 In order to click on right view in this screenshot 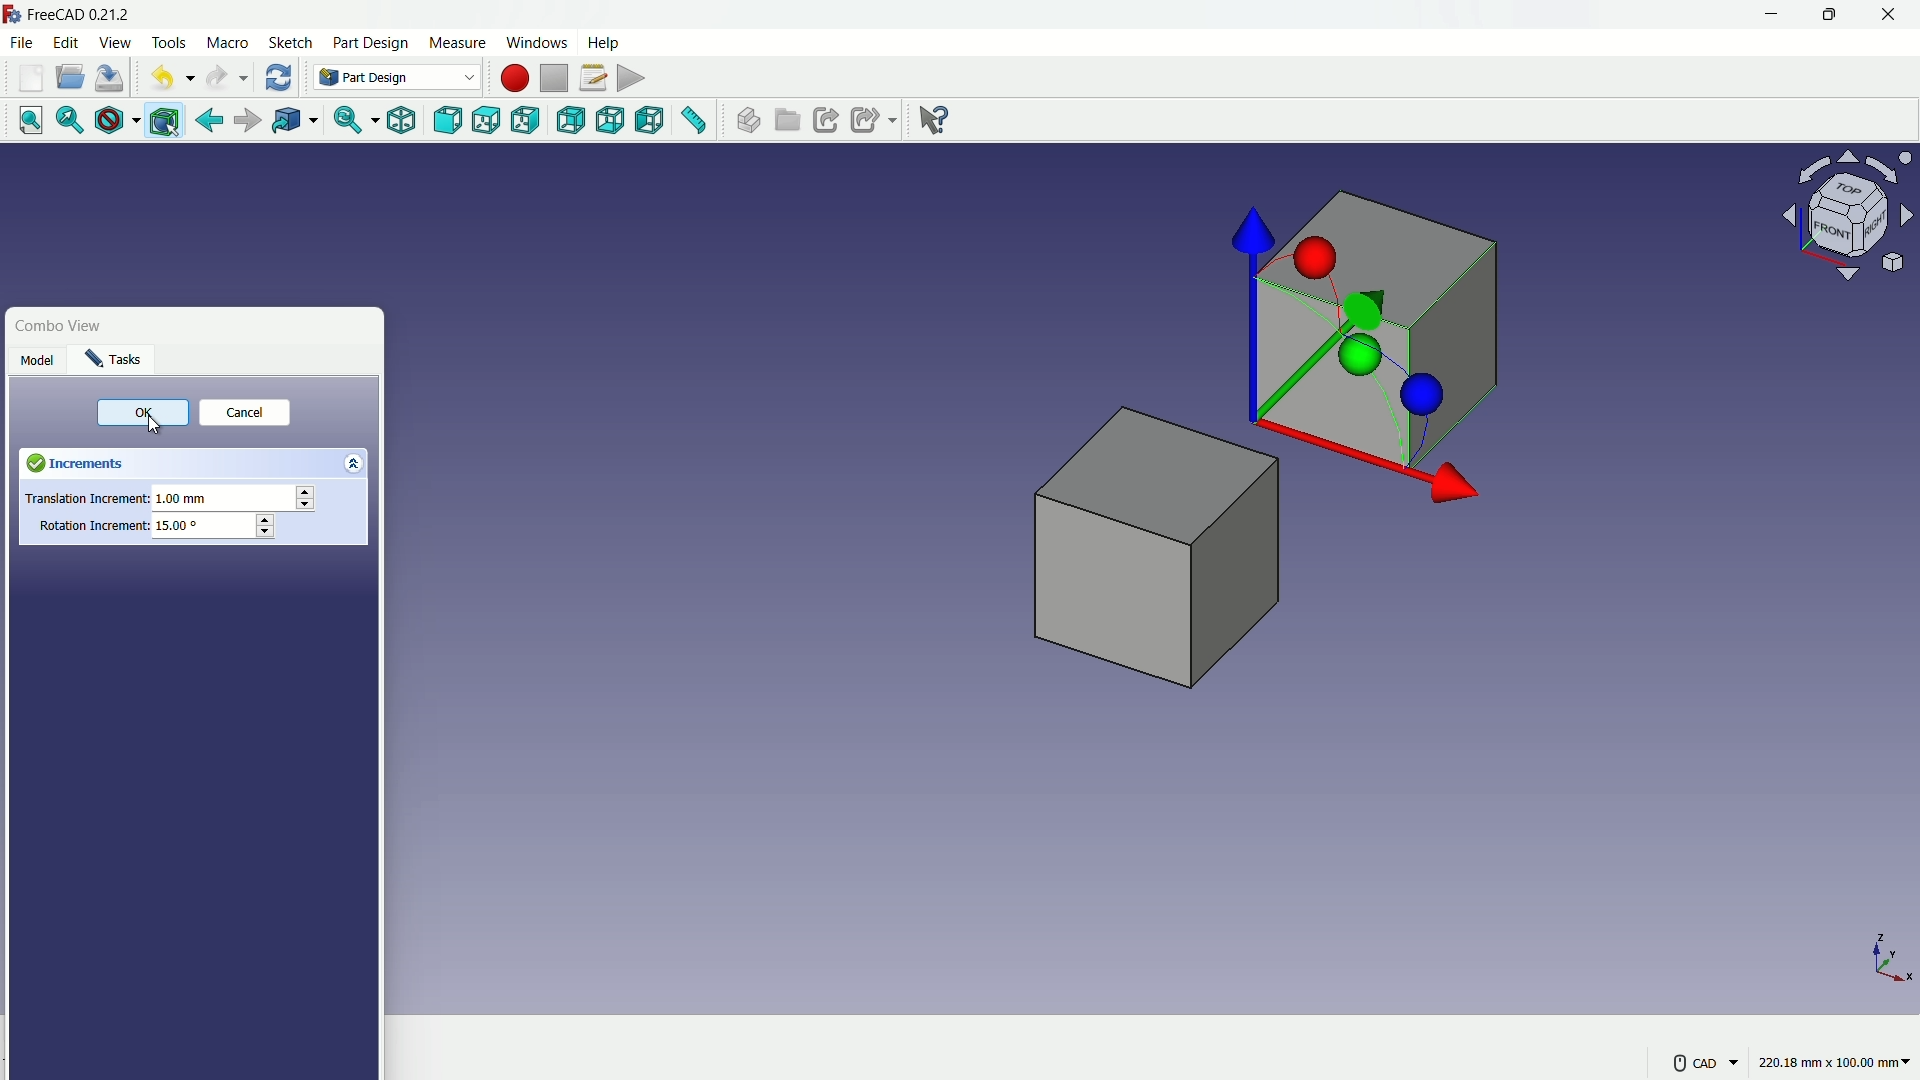, I will do `click(528, 124)`.